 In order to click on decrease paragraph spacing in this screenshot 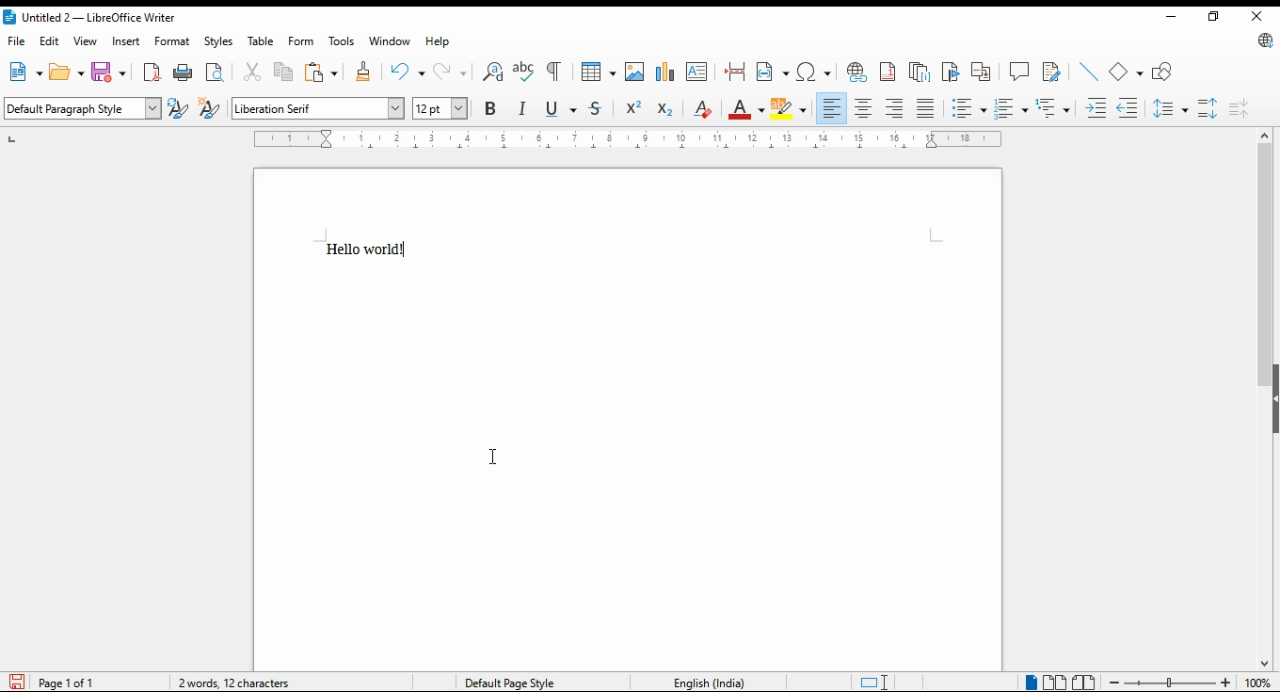, I will do `click(1240, 107)`.